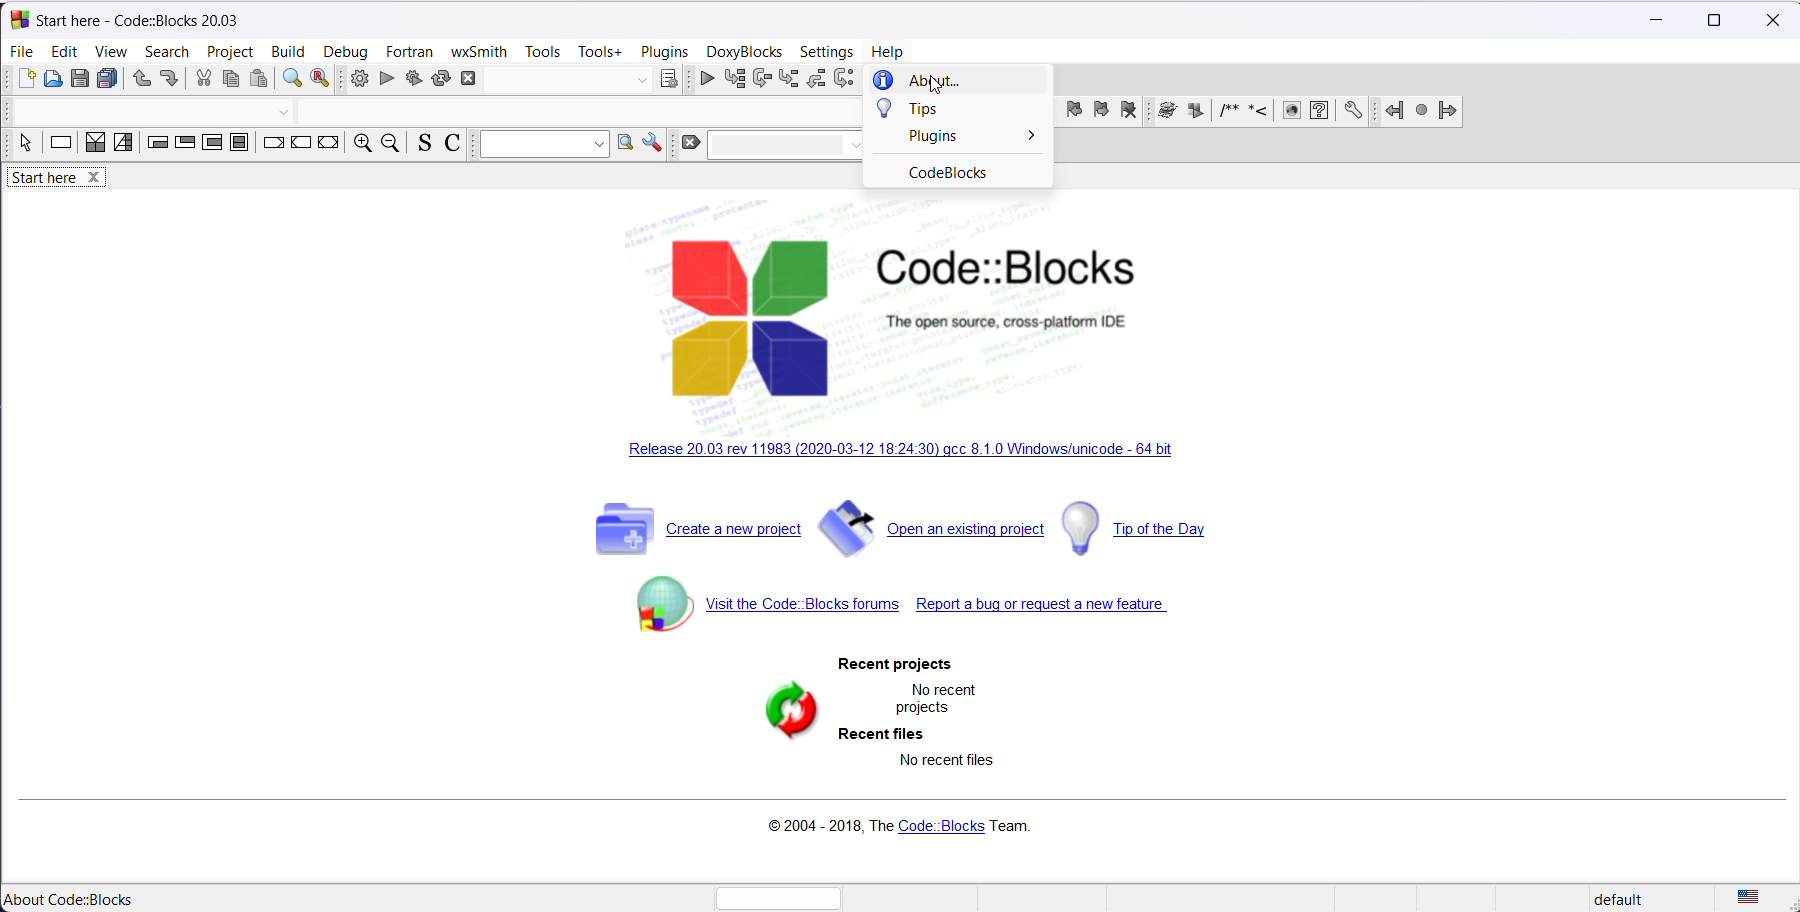 The width and height of the screenshot is (1800, 912). What do you see at coordinates (933, 532) in the screenshot?
I see `open existing project` at bounding box center [933, 532].